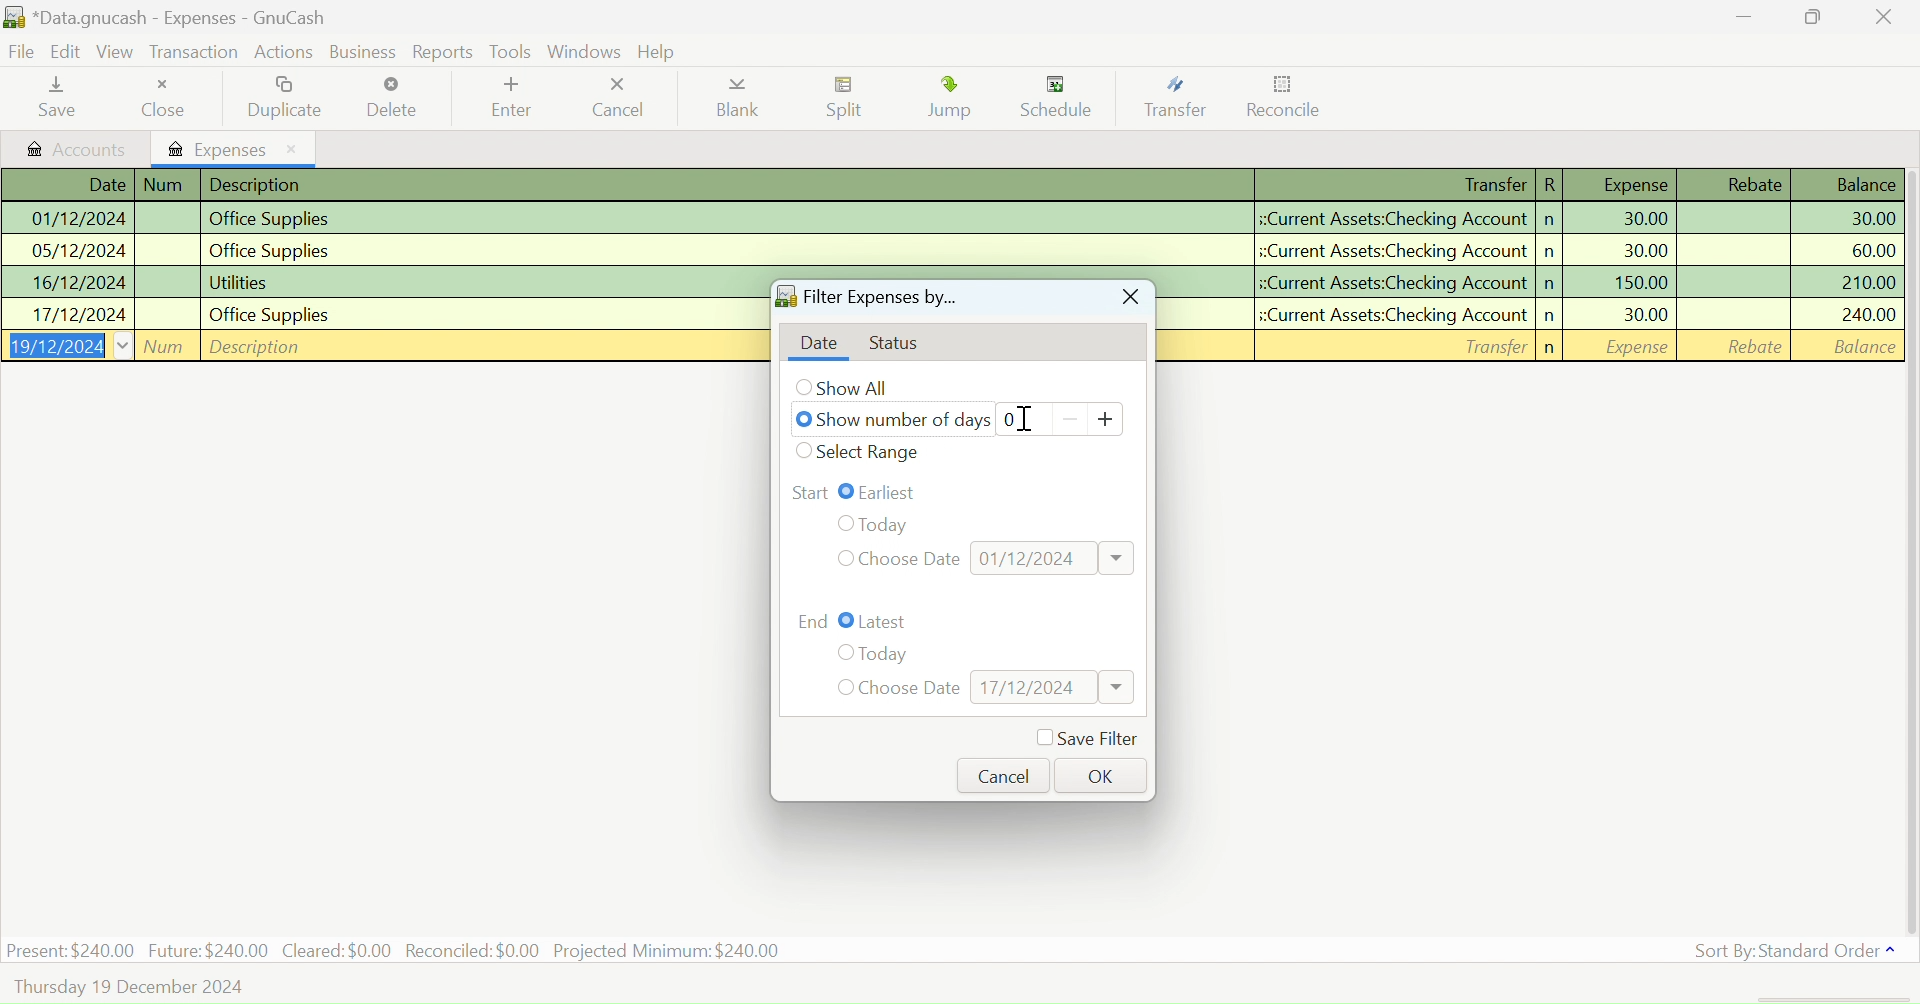 The width and height of the screenshot is (1920, 1004). Describe the element at coordinates (866, 300) in the screenshot. I see `Filter Expenses by...` at that location.